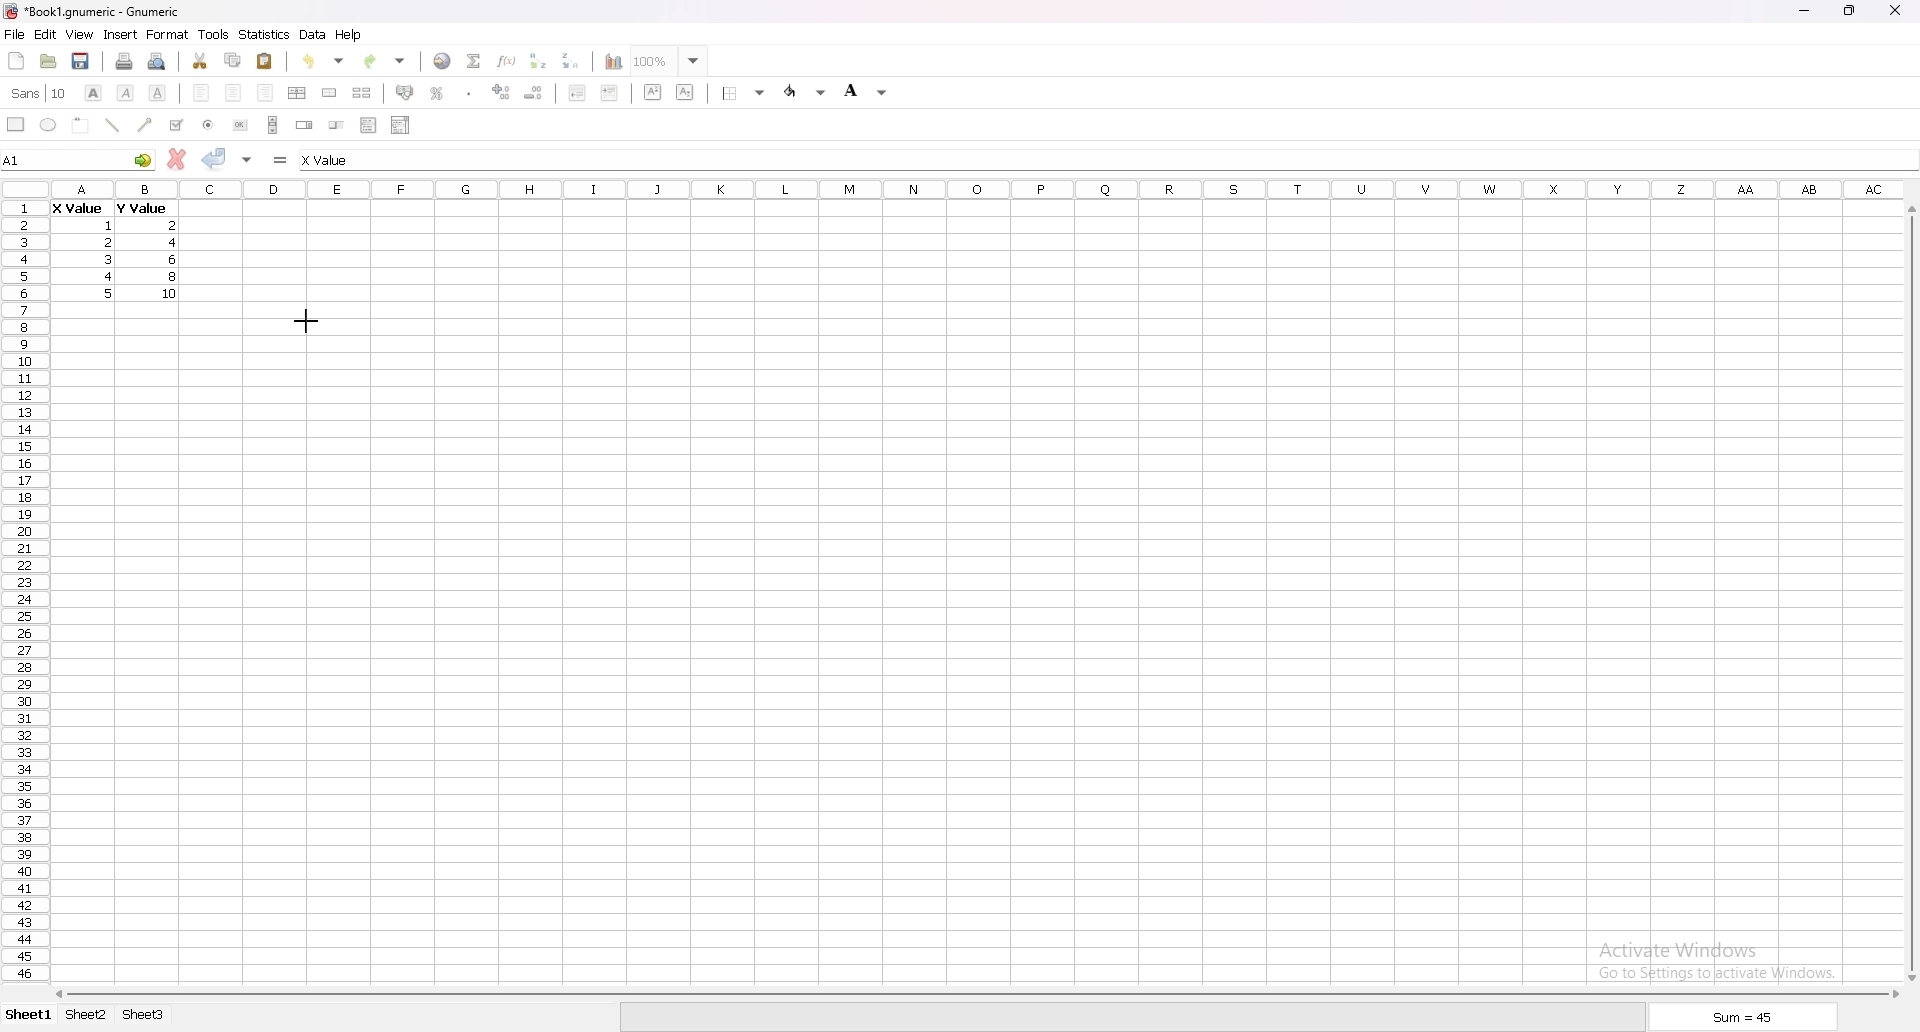  What do you see at coordinates (978, 187) in the screenshot?
I see `columns` at bounding box center [978, 187].